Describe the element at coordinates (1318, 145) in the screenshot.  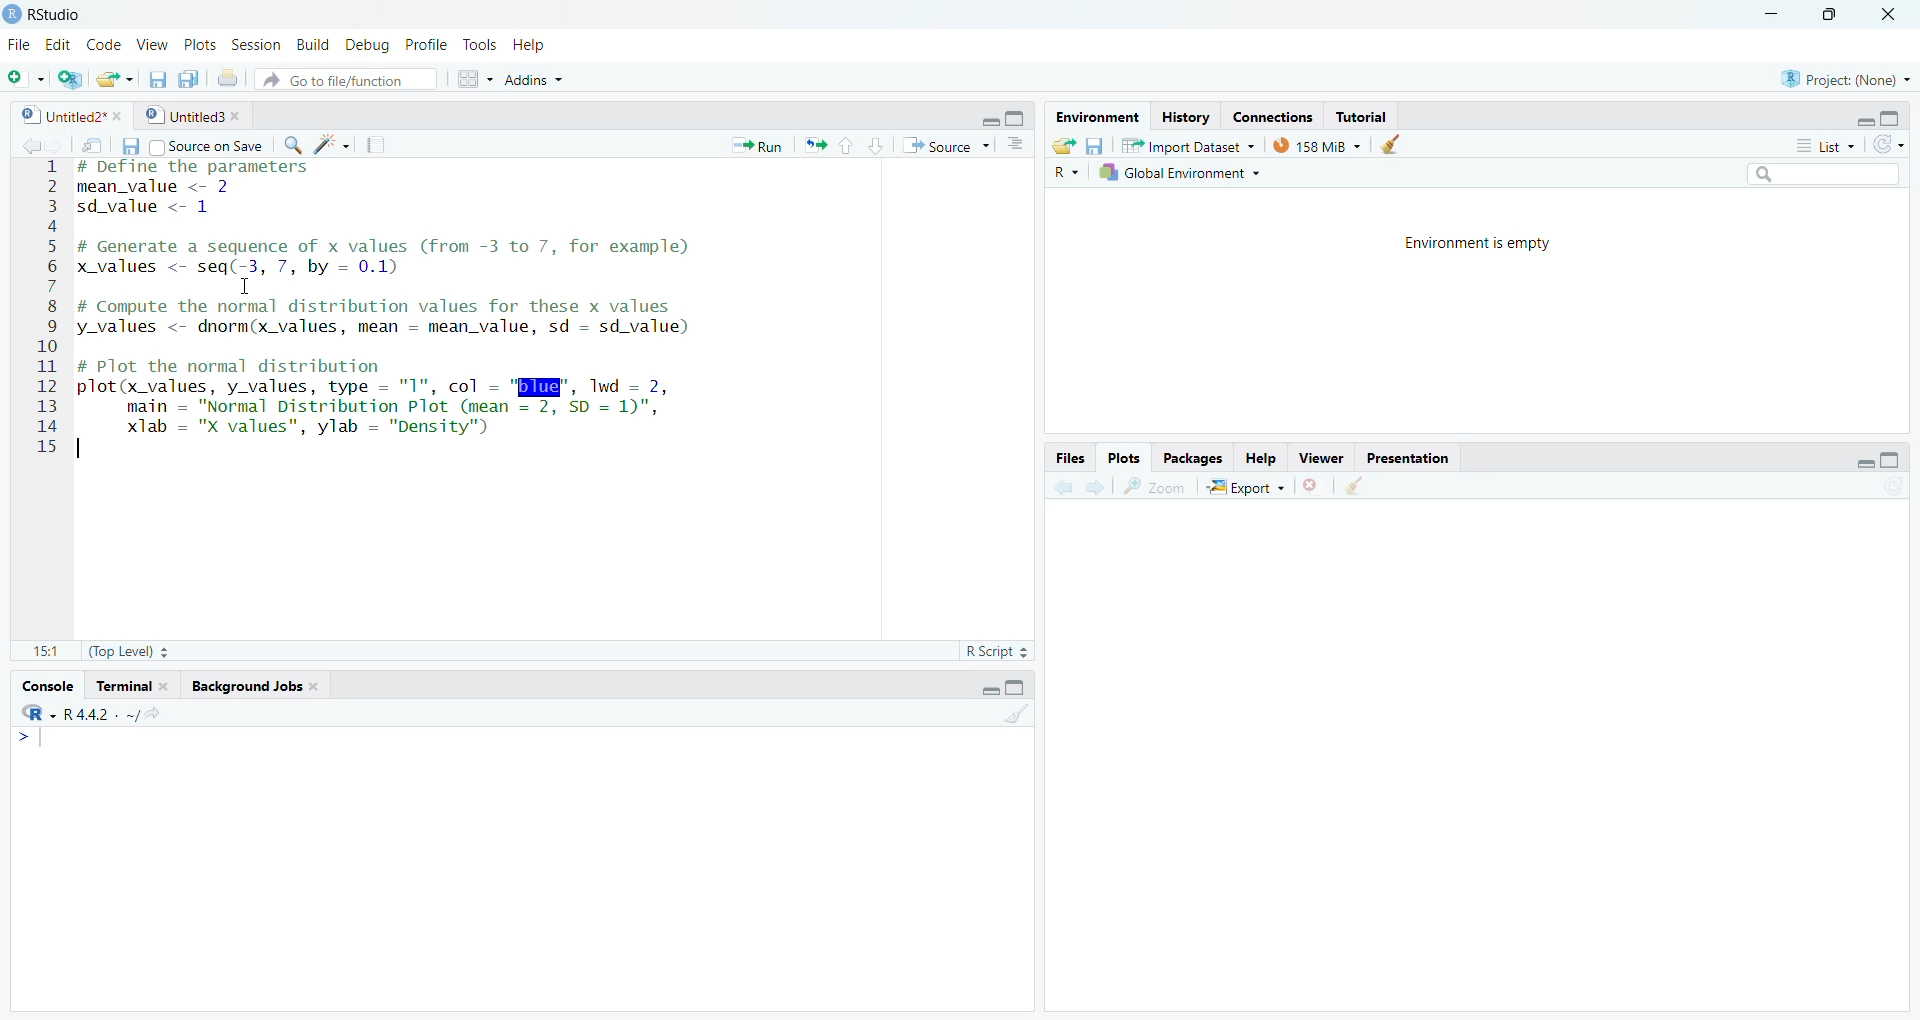
I see `» 158 MiB ` at that location.